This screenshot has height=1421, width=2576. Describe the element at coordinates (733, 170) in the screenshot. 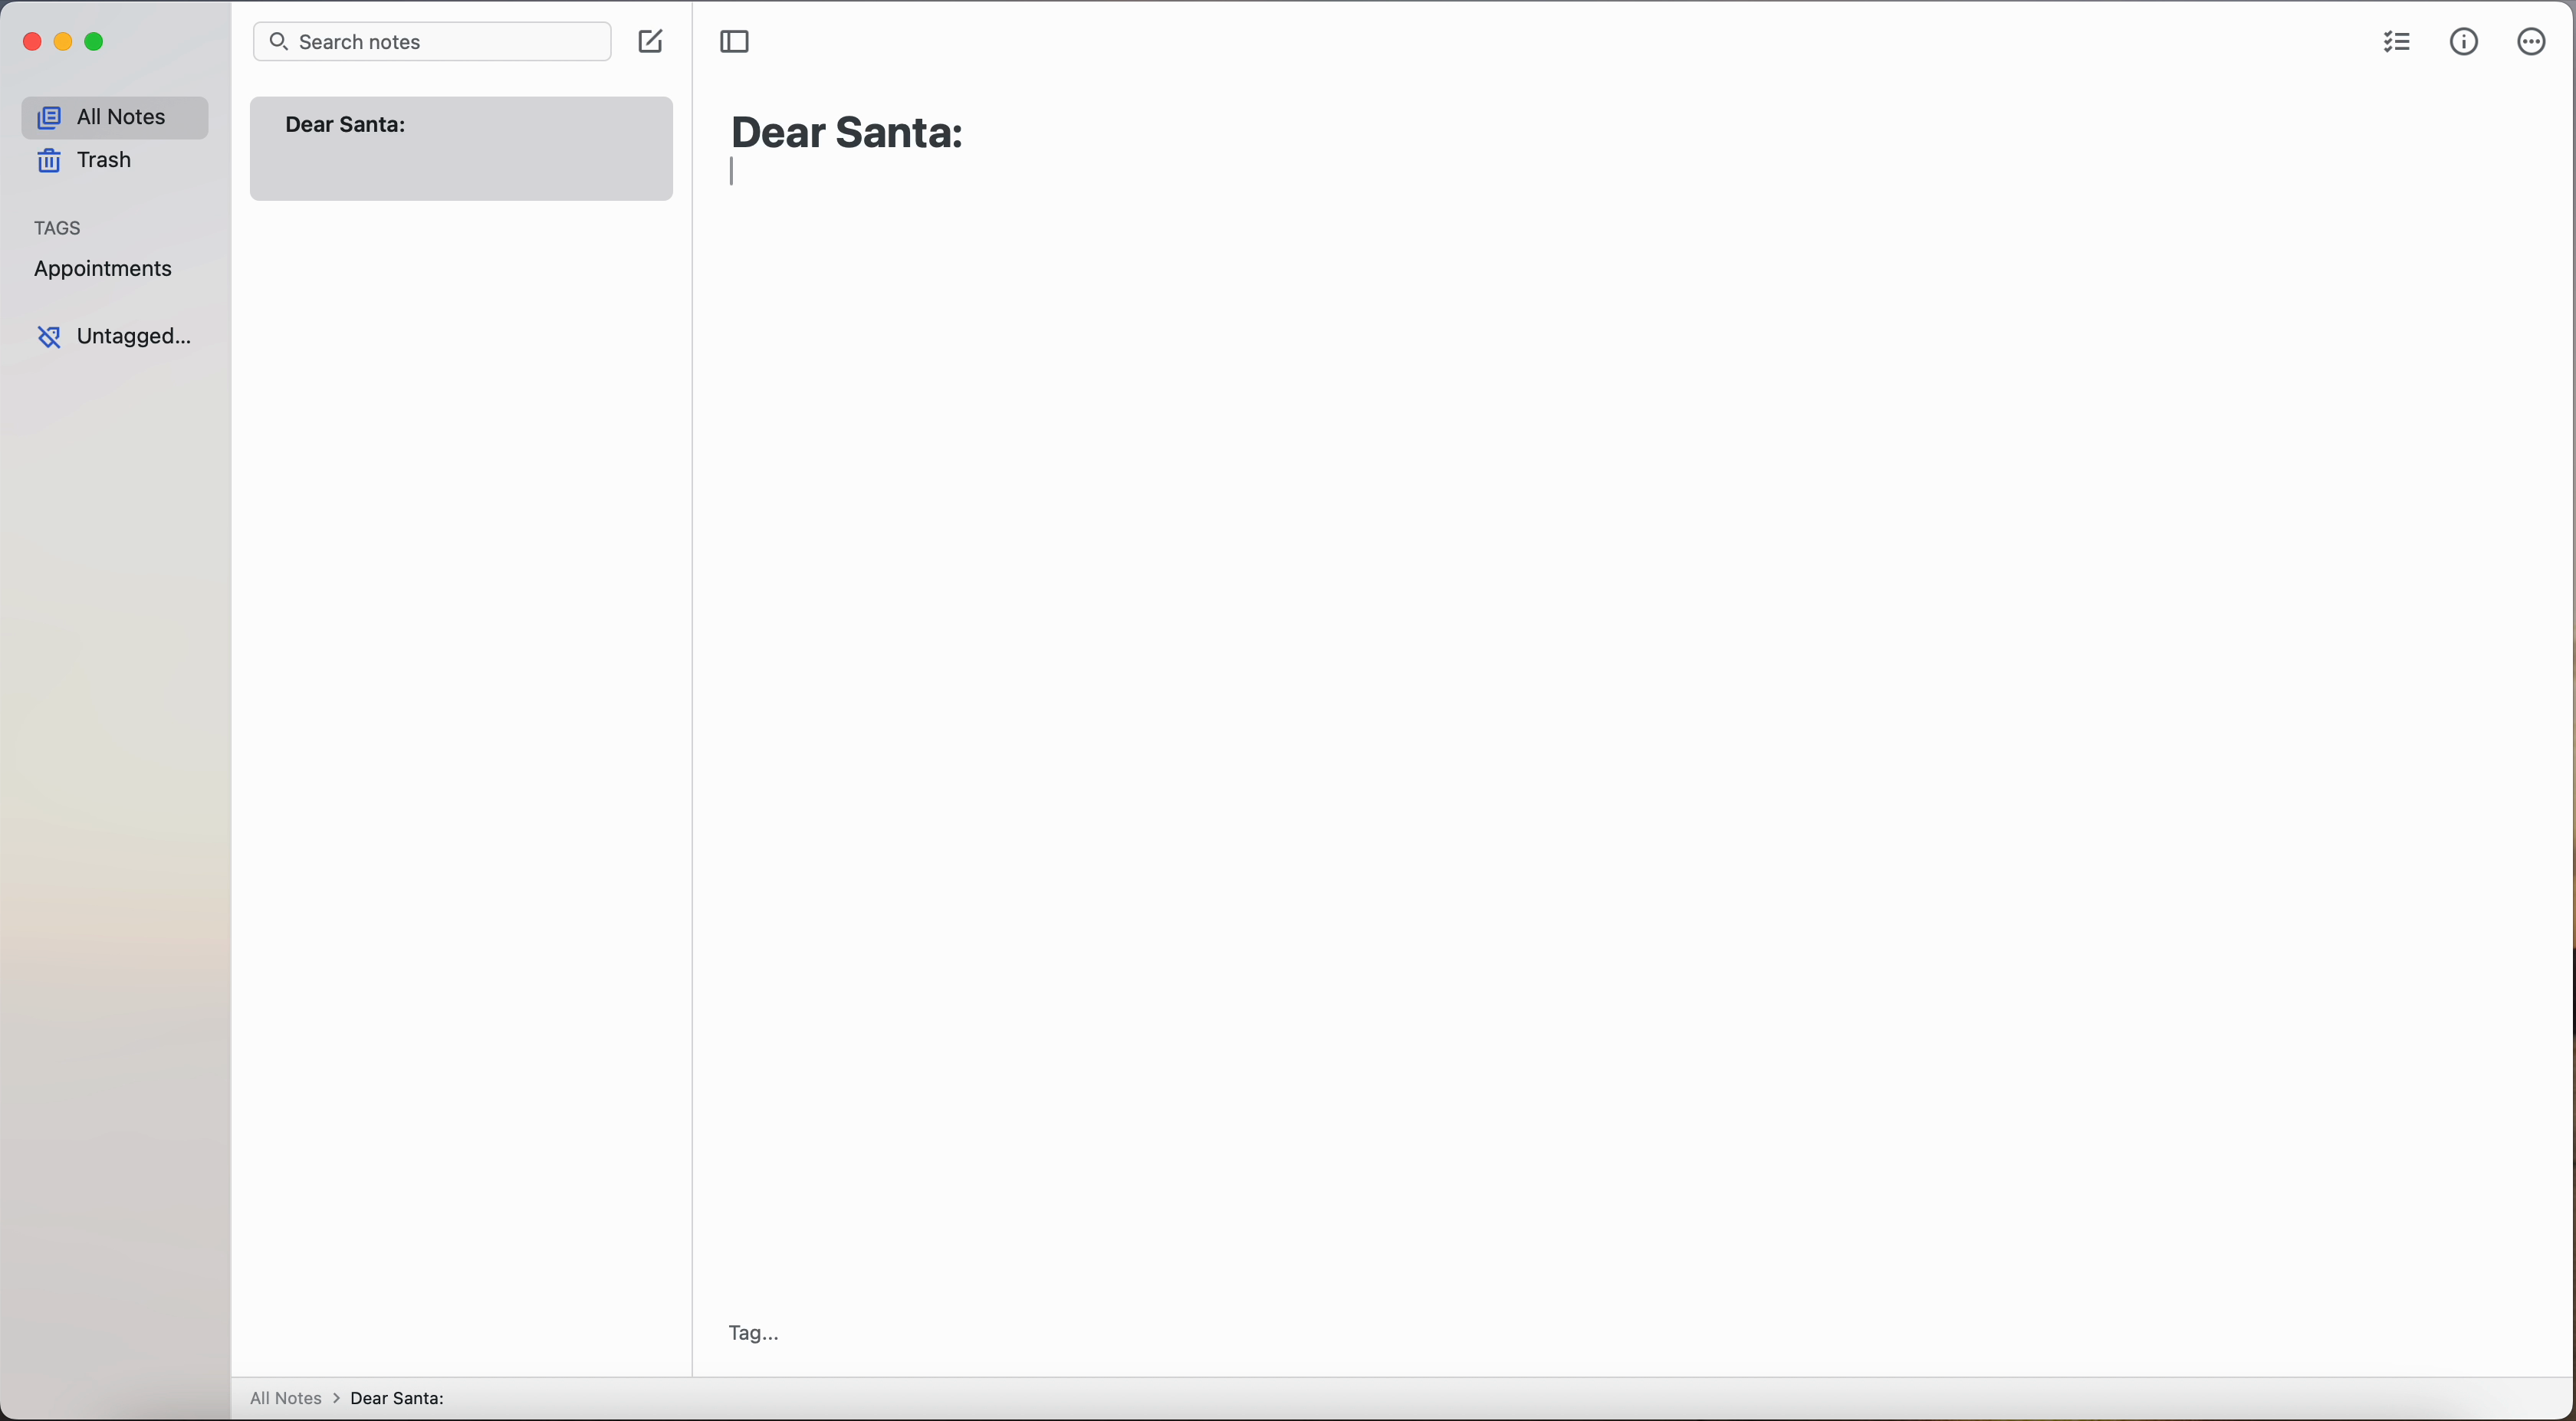

I see `typing indicator` at that location.